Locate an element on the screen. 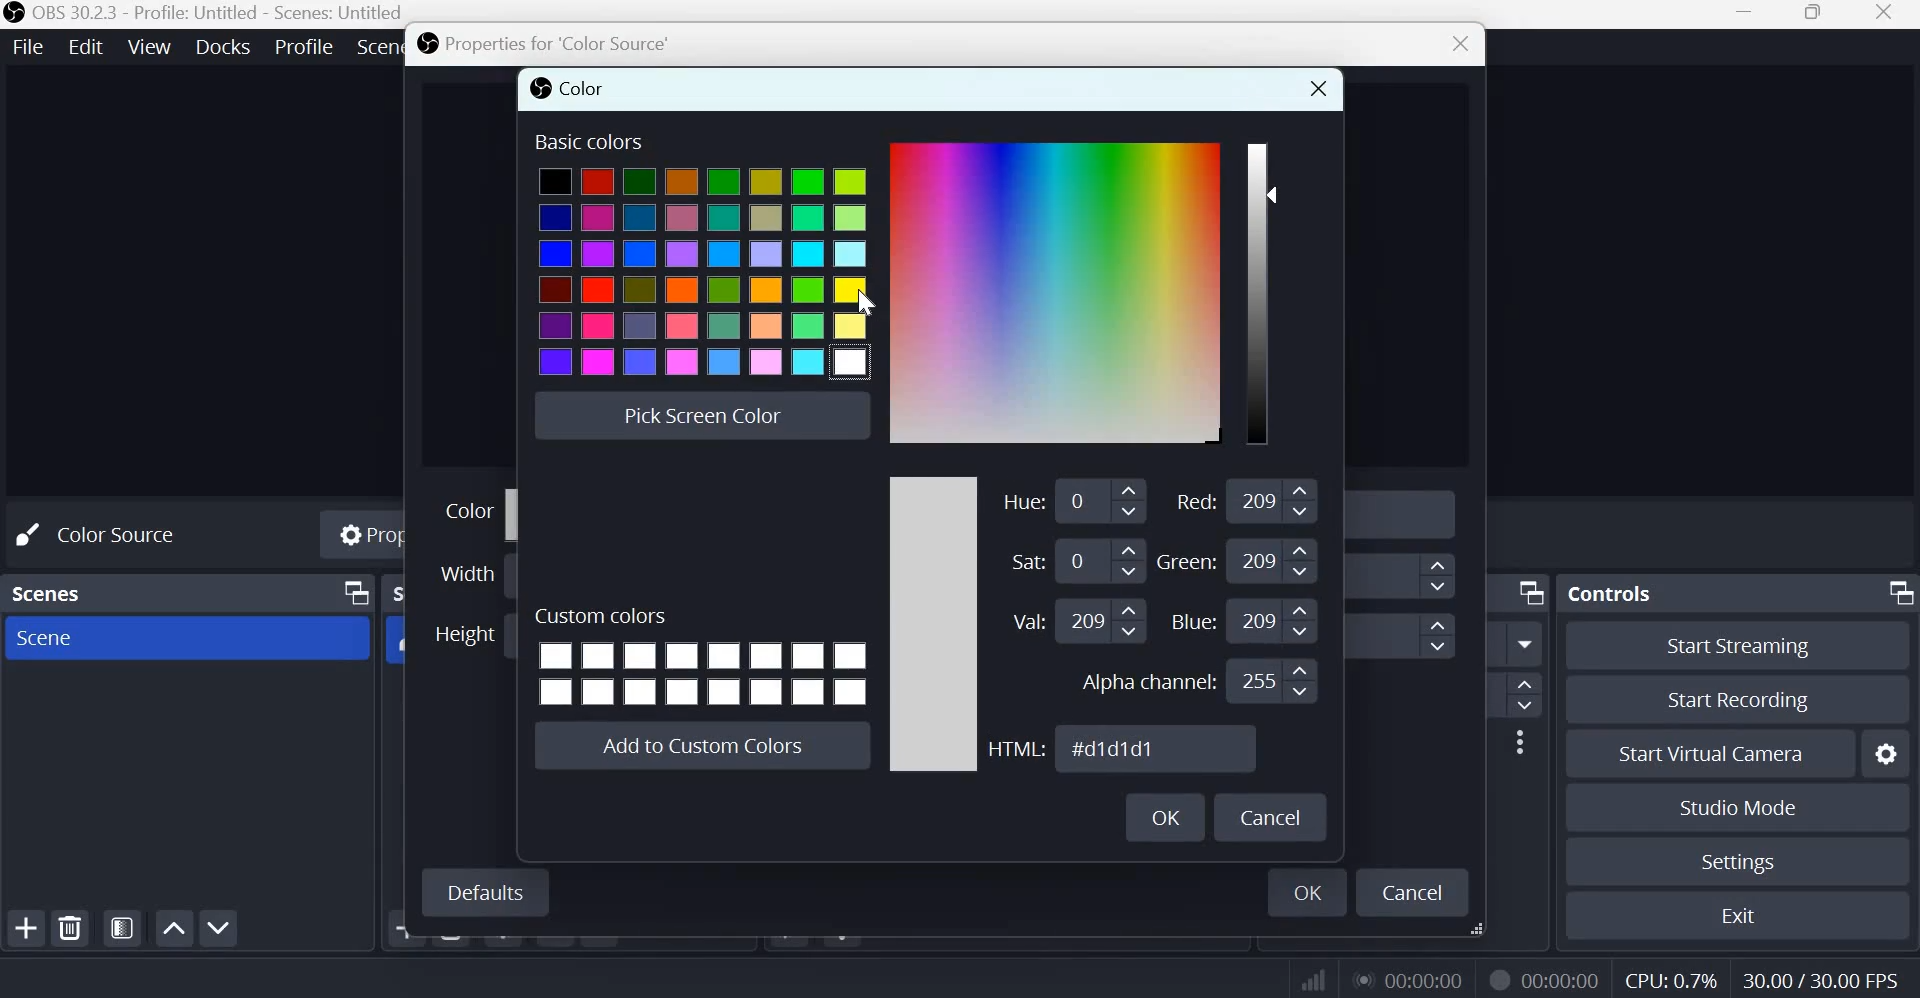  Color is located at coordinates (458, 513).